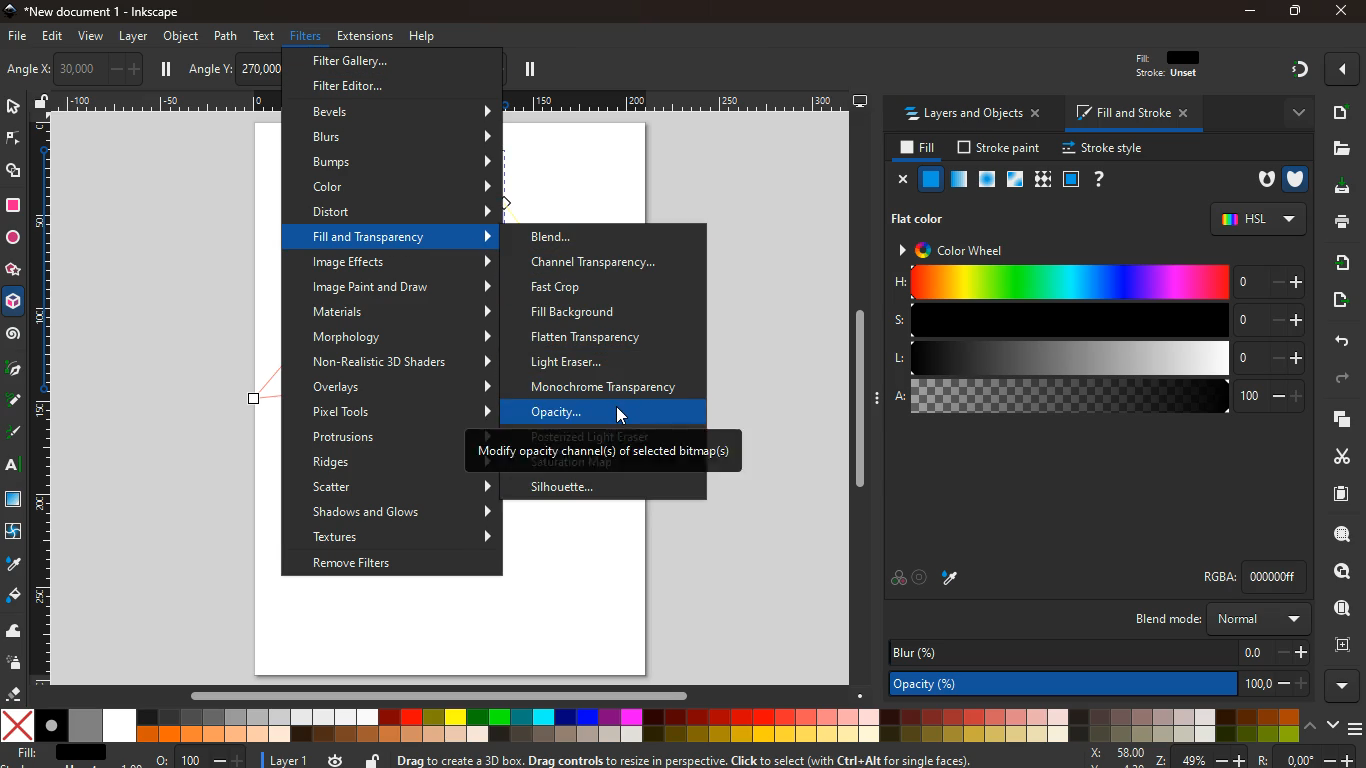 Image resolution: width=1366 pixels, height=768 pixels. I want to click on flatten transparency, so click(607, 336).